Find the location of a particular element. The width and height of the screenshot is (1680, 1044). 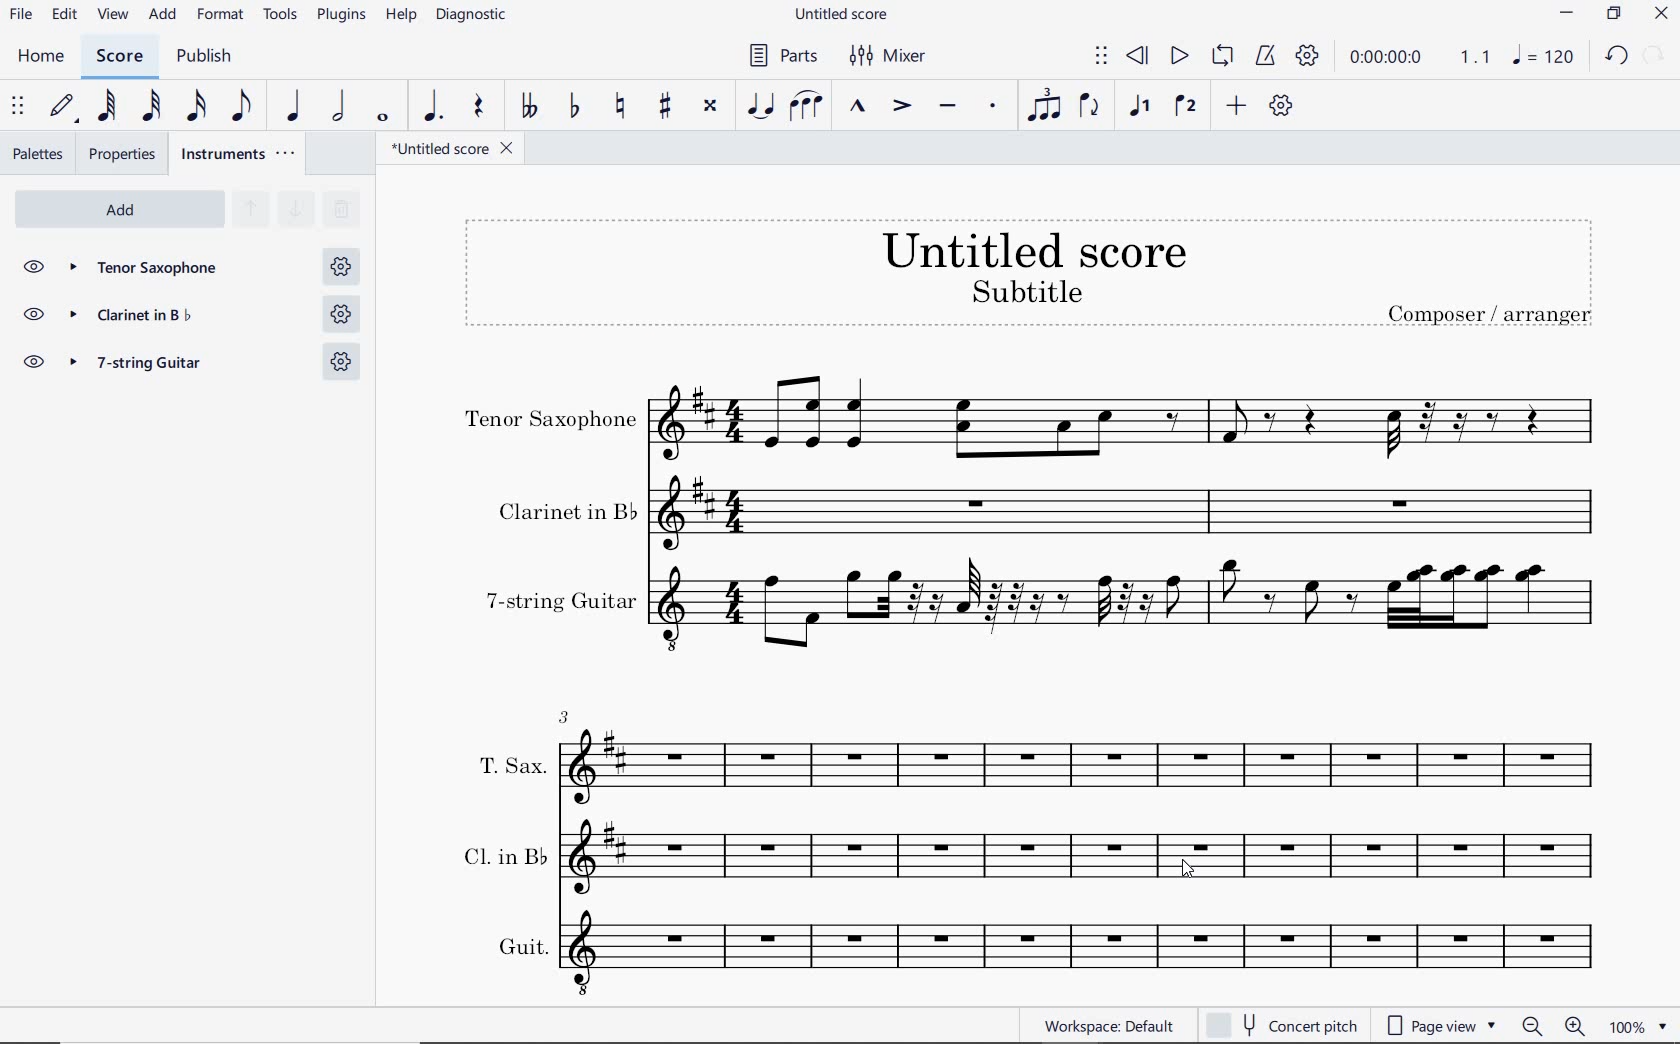

CLOSE is located at coordinates (1661, 15).